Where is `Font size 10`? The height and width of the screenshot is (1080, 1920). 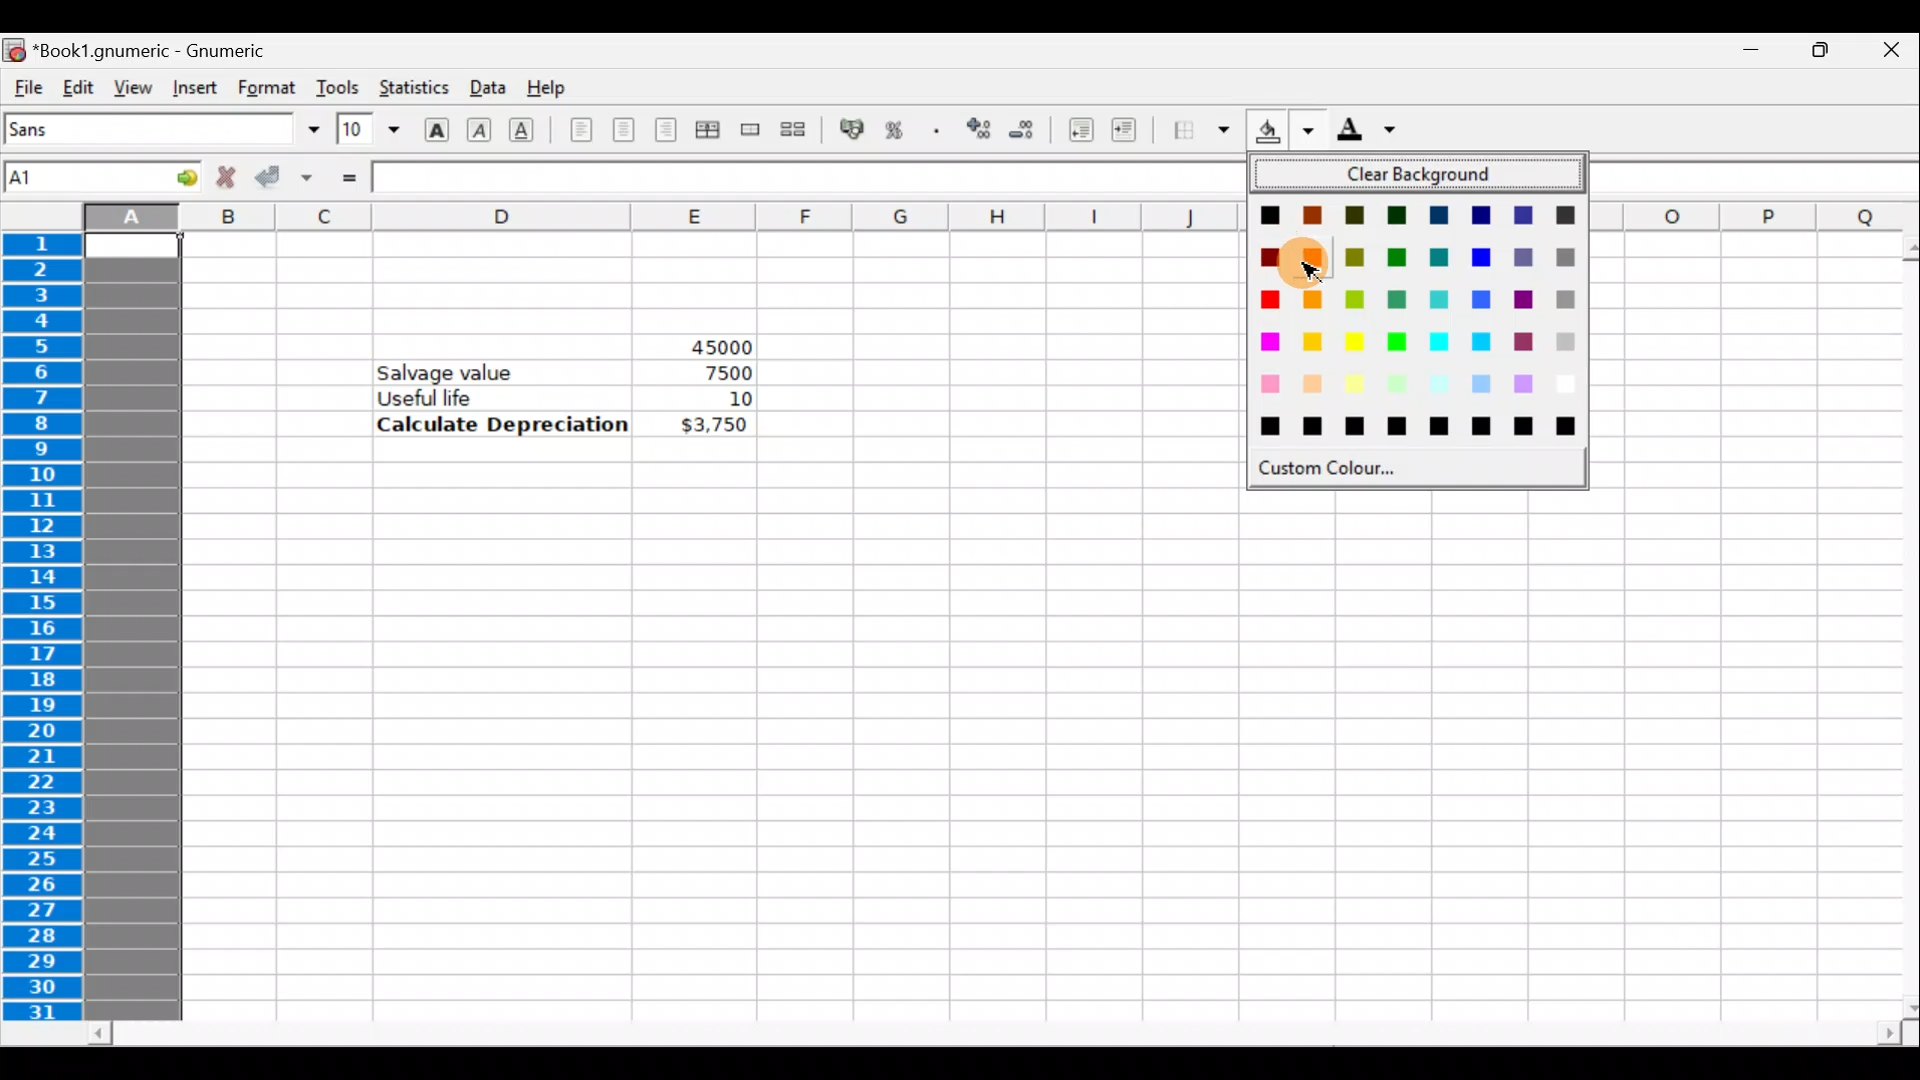 Font size 10 is located at coordinates (362, 131).